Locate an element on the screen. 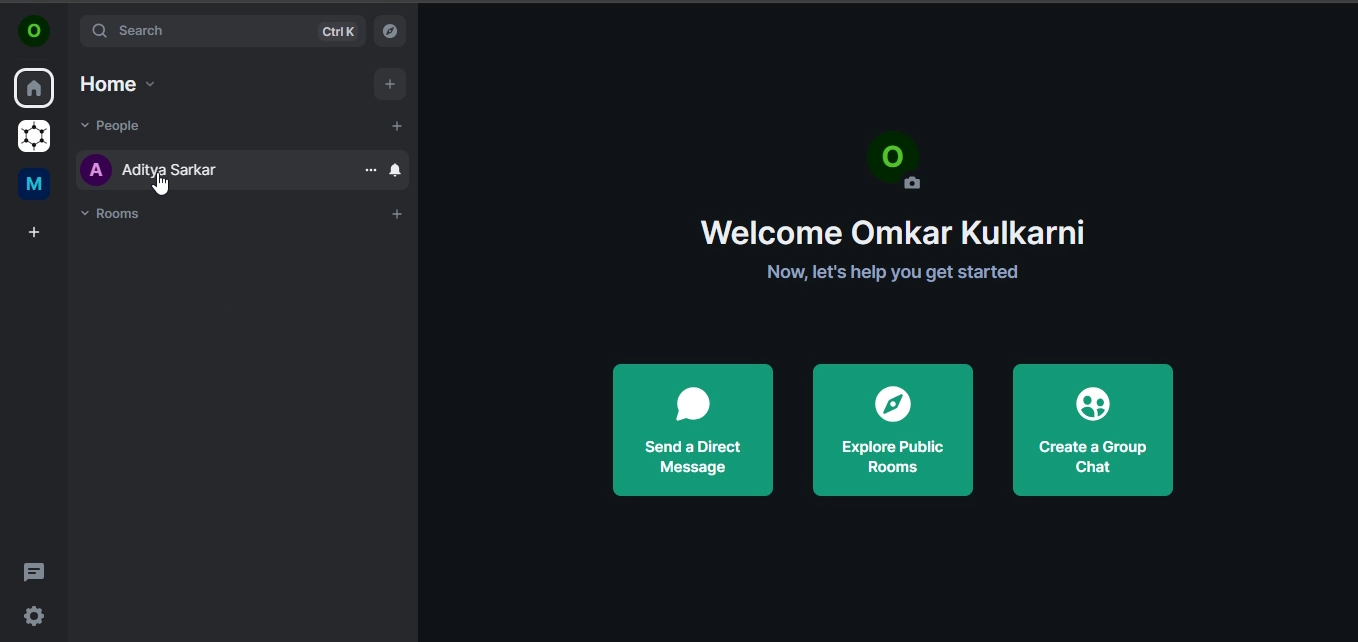 Image resolution: width=1358 pixels, height=642 pixels. quicker settings is located at coordinates (35, 613).